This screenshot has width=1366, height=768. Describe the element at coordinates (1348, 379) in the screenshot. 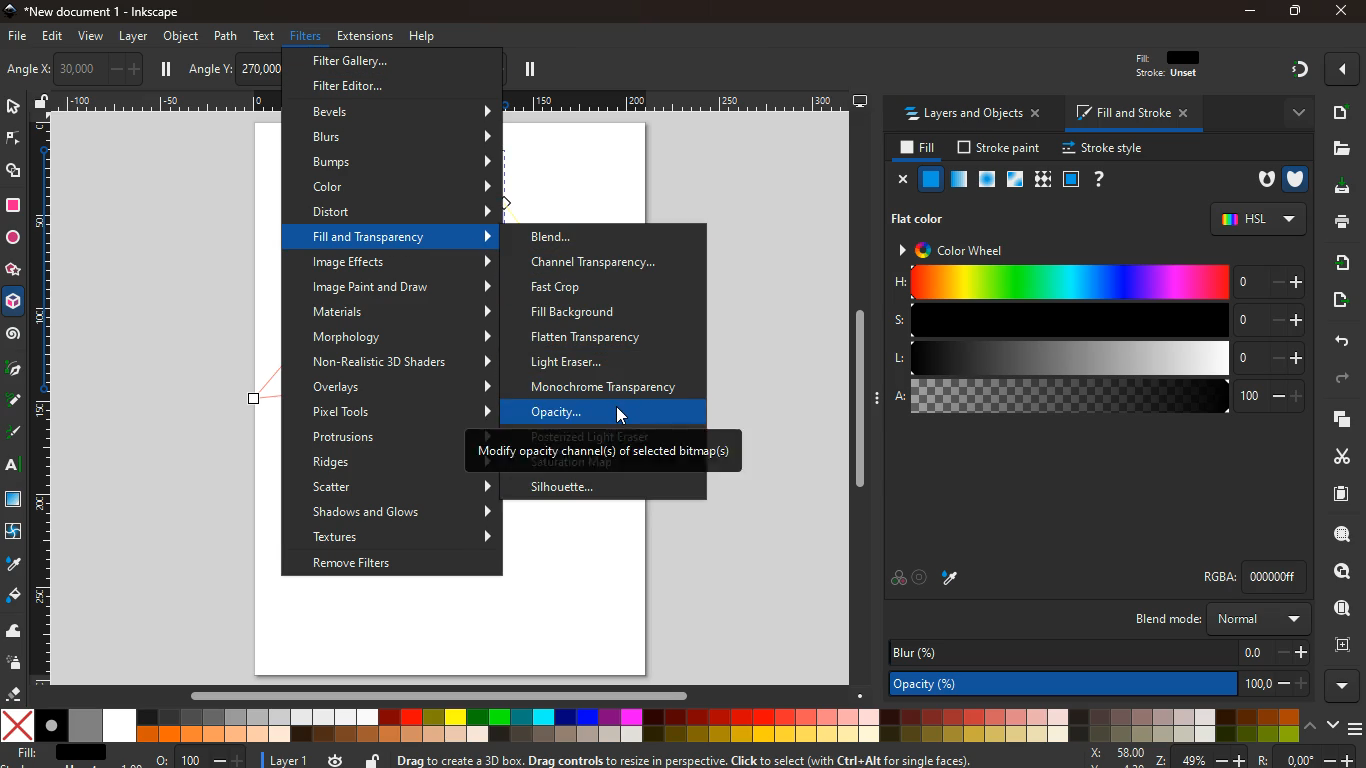

I see `forward` at that location.